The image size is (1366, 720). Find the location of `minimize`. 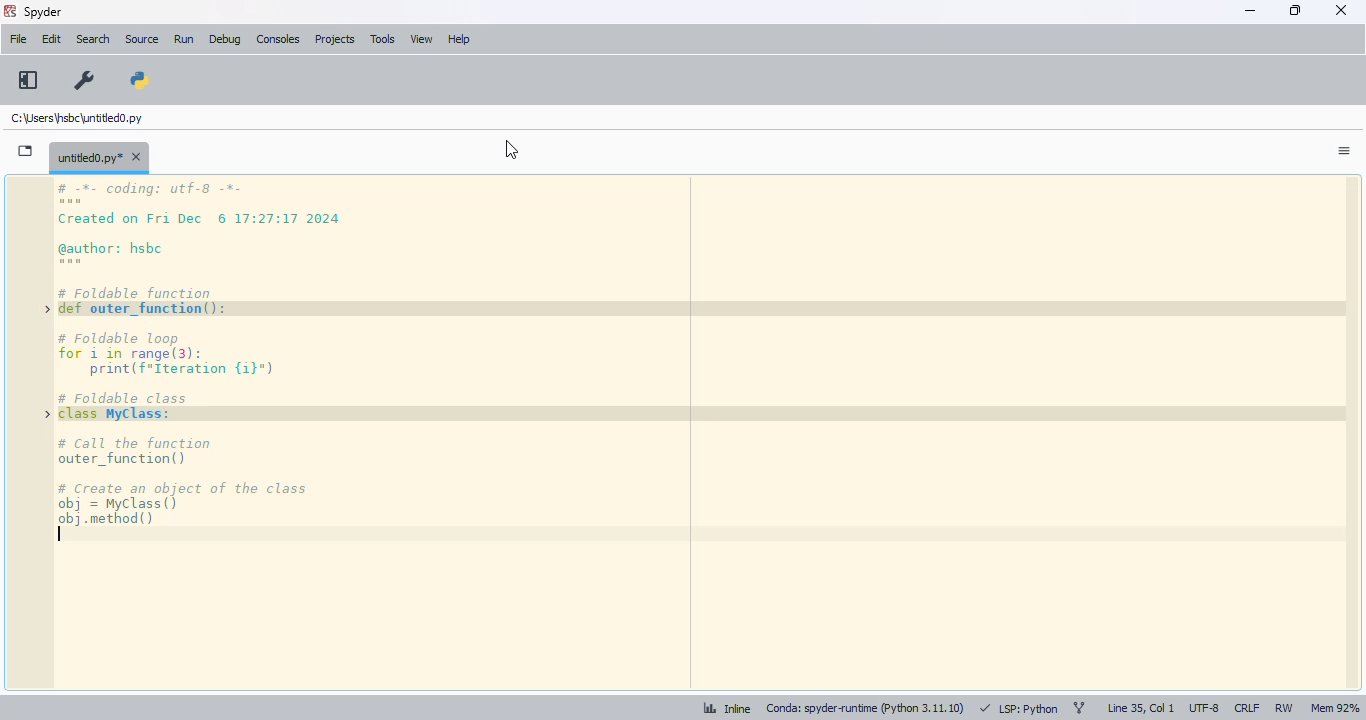

minimize is located at coordinates (1250, 11).